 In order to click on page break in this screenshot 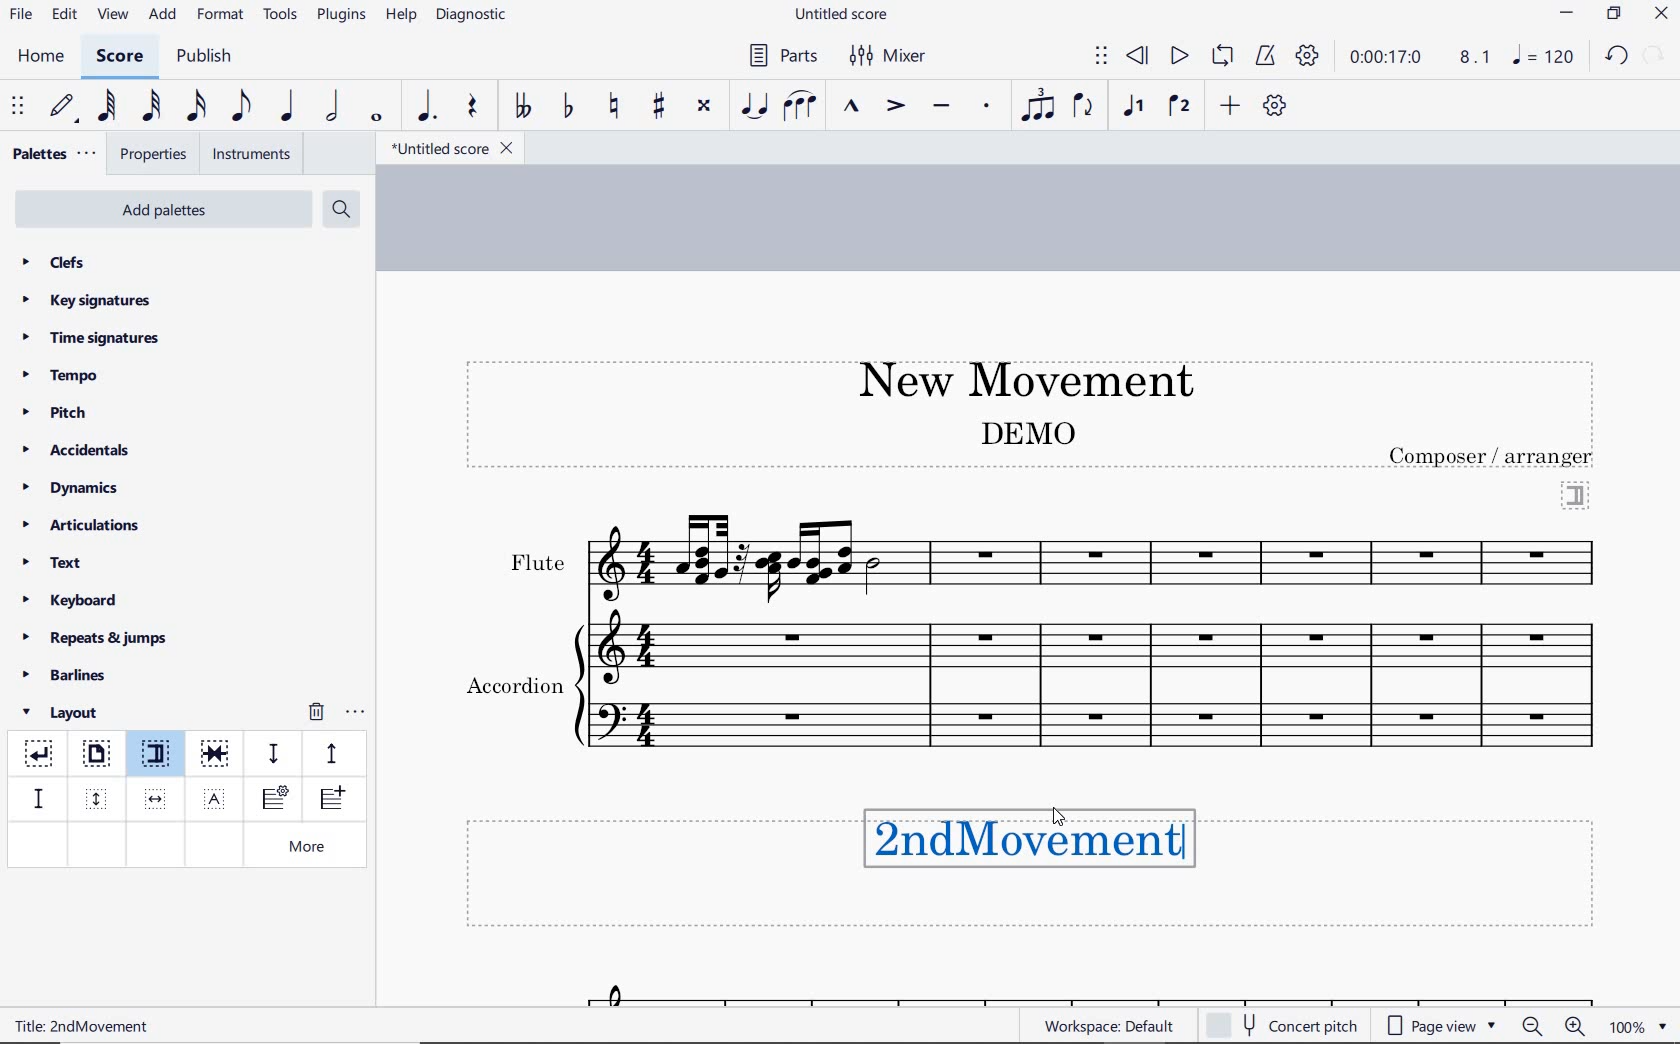, I will do `click(95, 756)`.